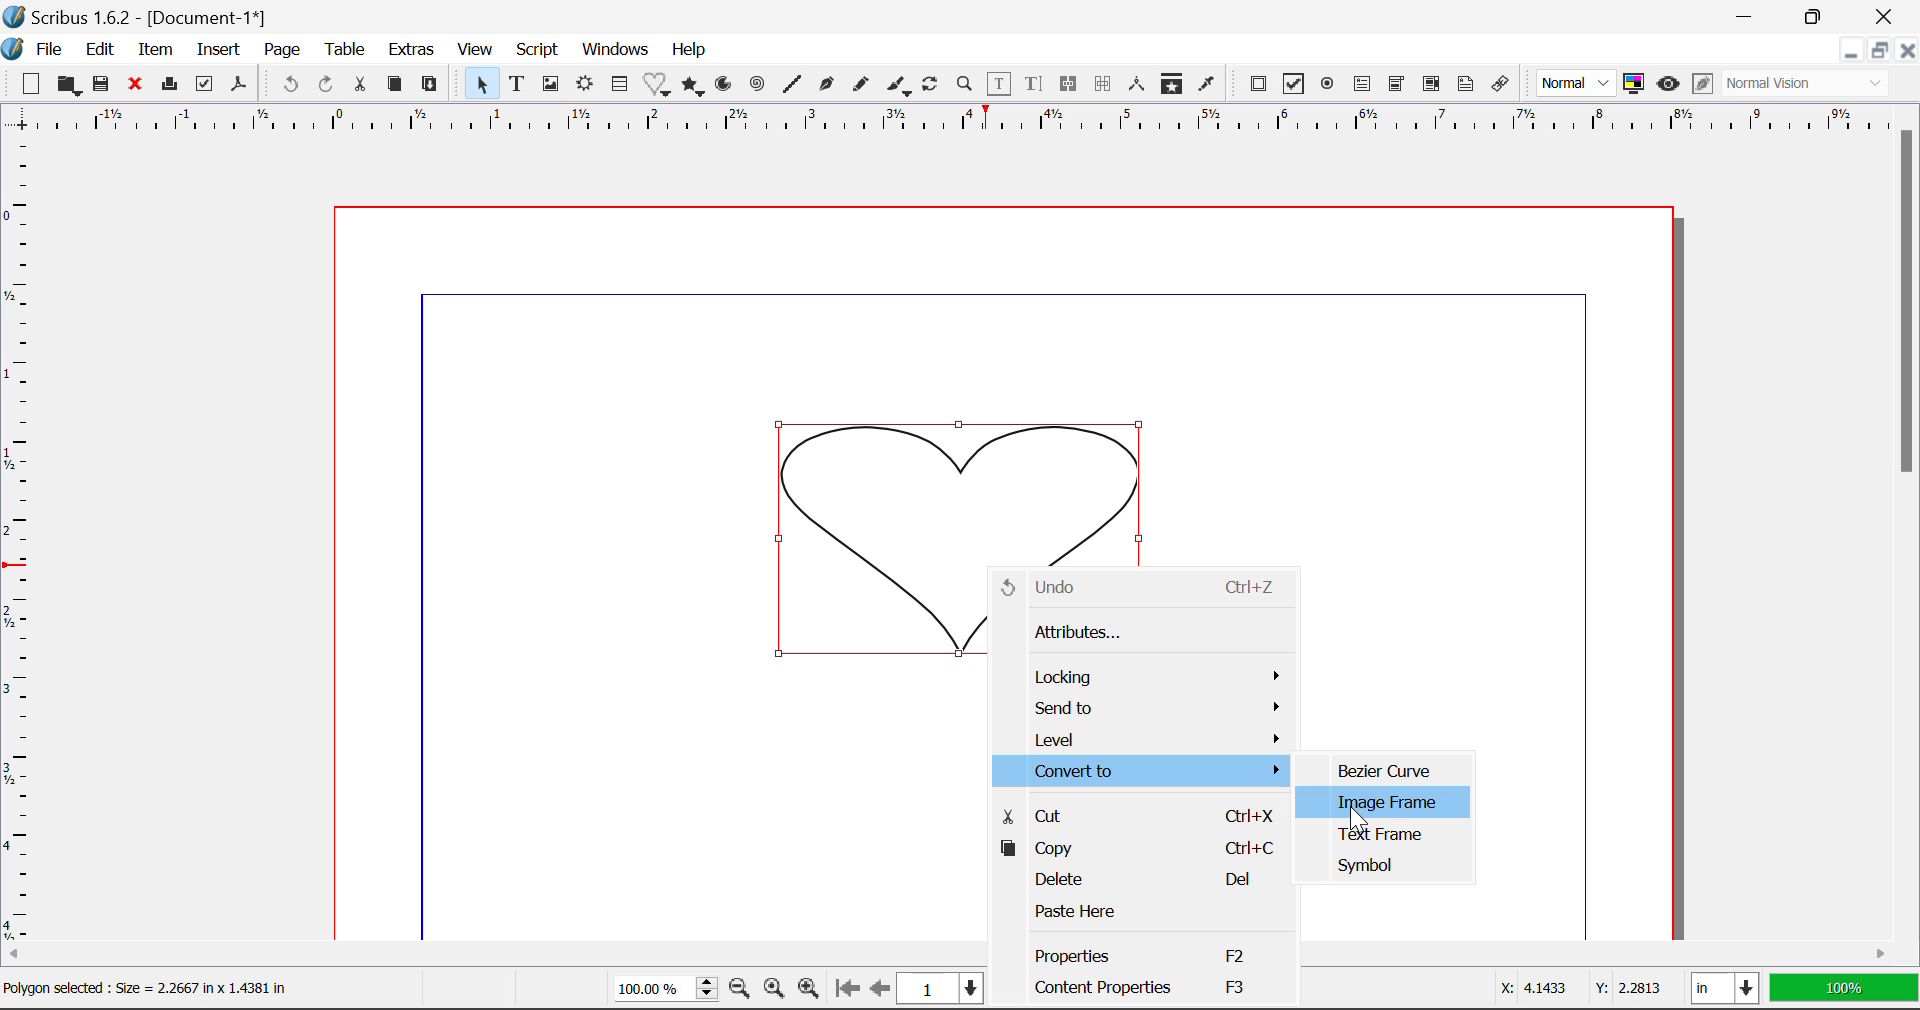  I want to click on Zoom to 100%, so click(772, 991).